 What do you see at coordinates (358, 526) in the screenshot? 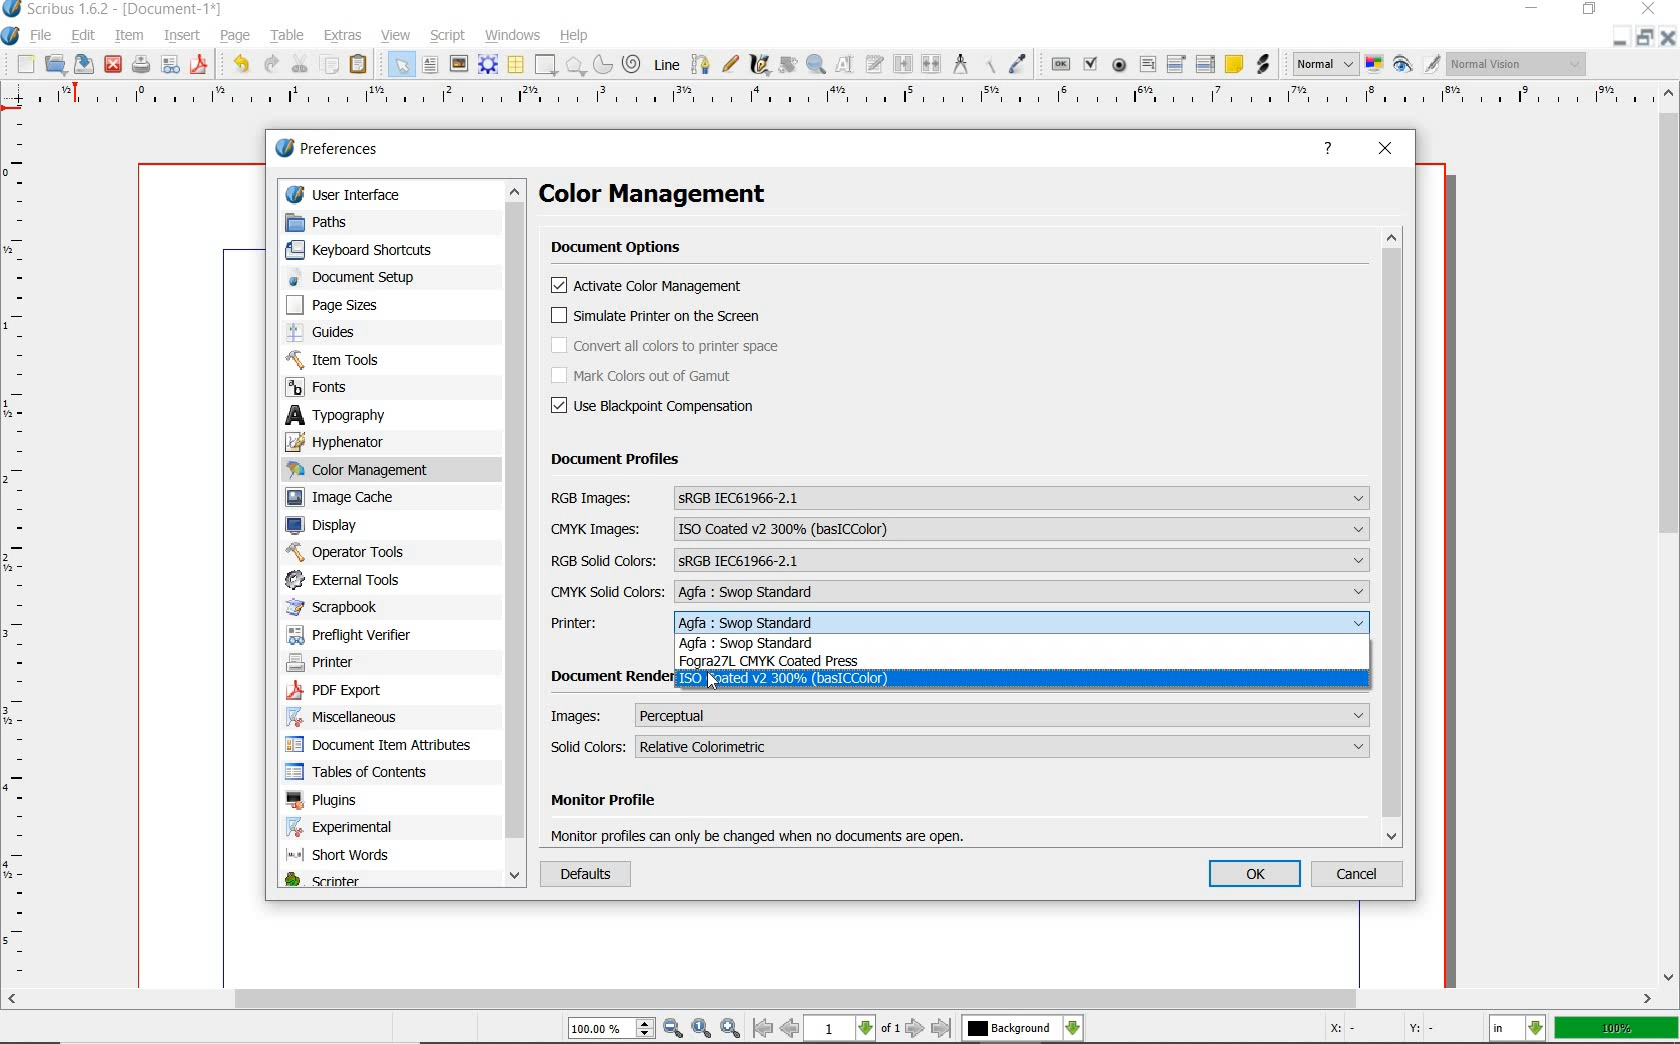
I see `display` at bounding box center [358, 526].